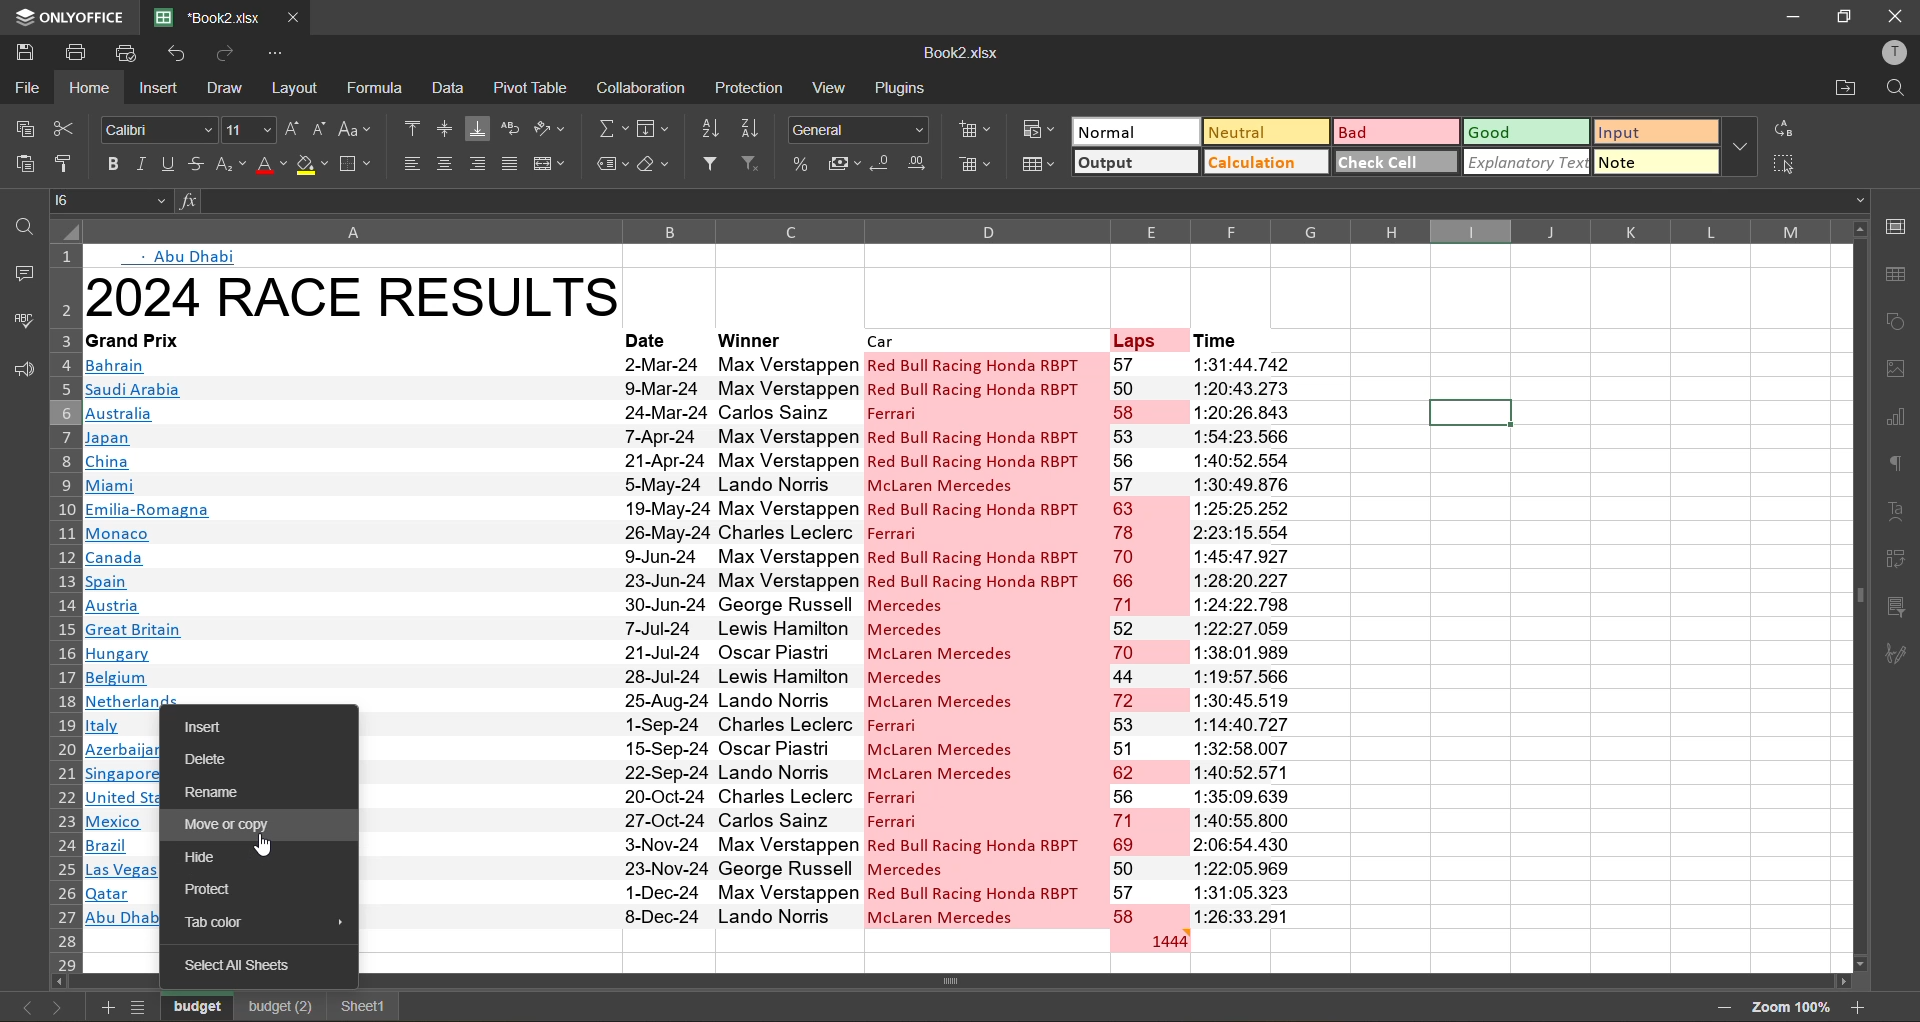 The height and width of the screenshot is (1022, 1920). Describe the element at coordinates (1650, 134) in the screenshot. I see `input` at that location.